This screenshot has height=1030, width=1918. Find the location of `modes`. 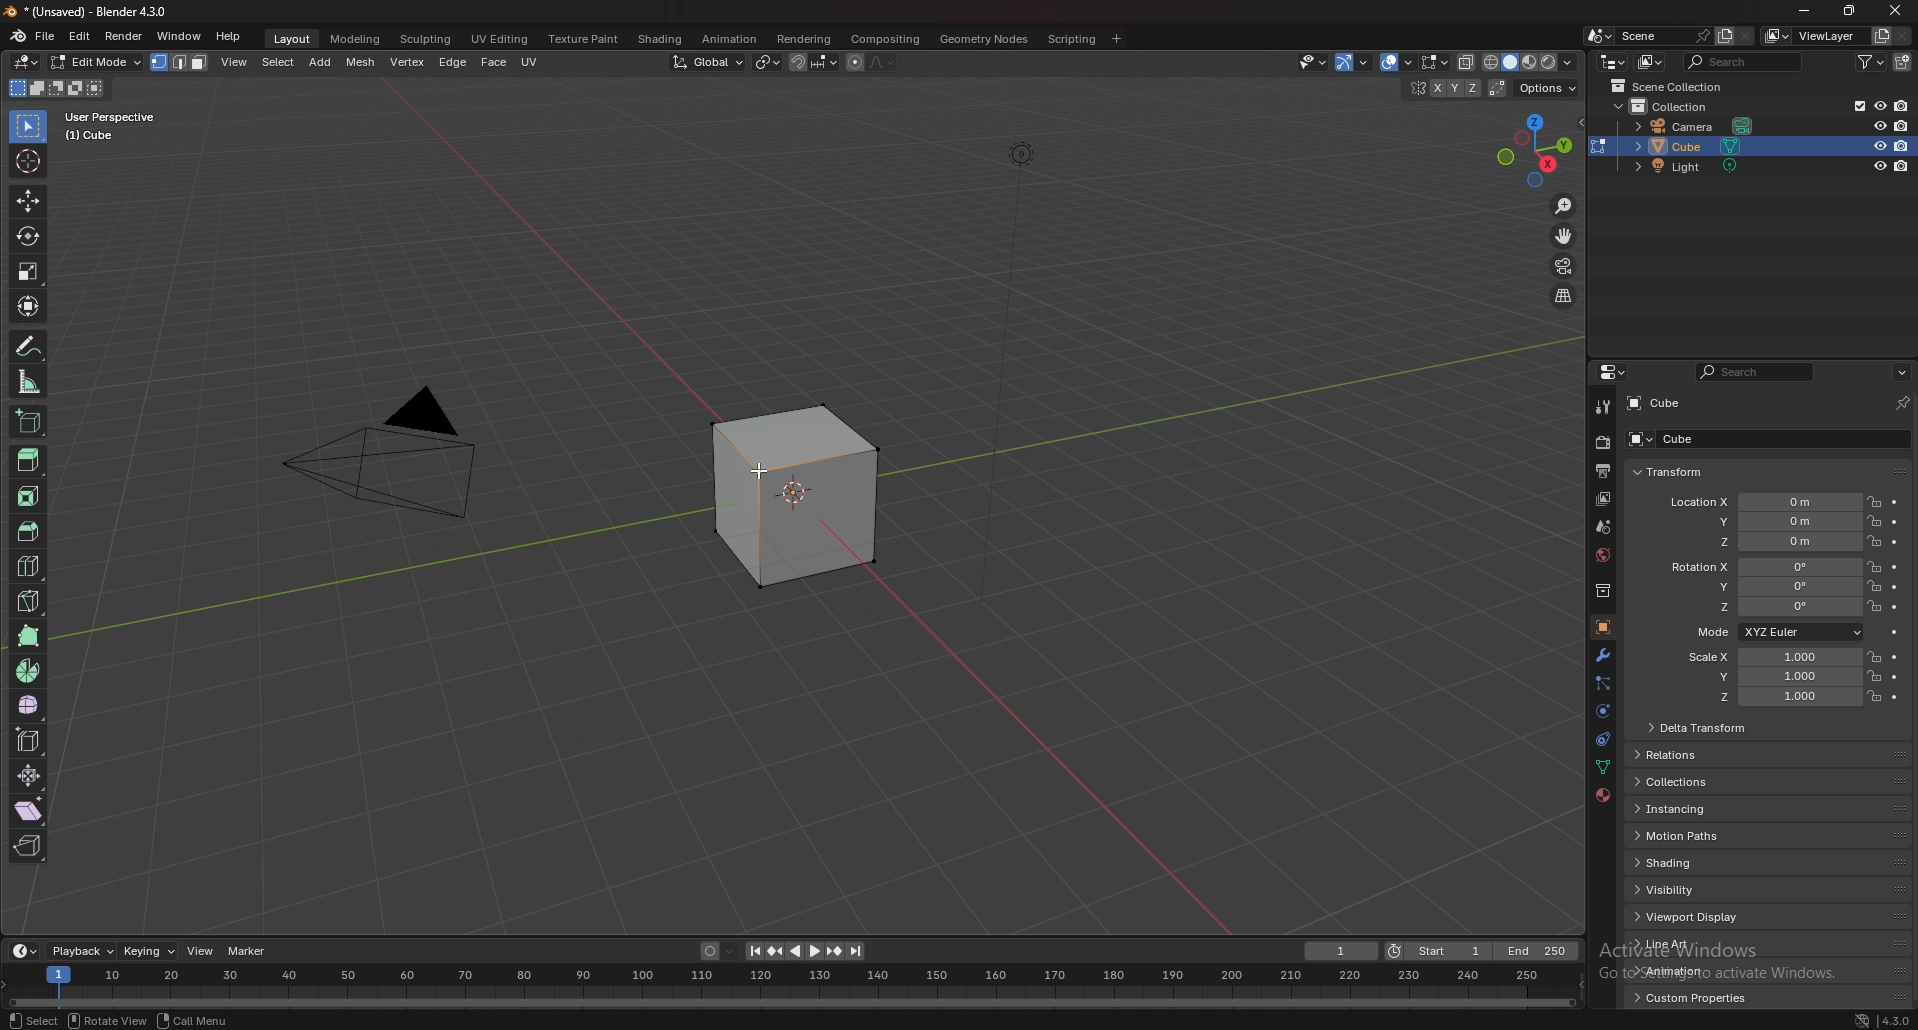

modes is located at coordinates (57, 88).